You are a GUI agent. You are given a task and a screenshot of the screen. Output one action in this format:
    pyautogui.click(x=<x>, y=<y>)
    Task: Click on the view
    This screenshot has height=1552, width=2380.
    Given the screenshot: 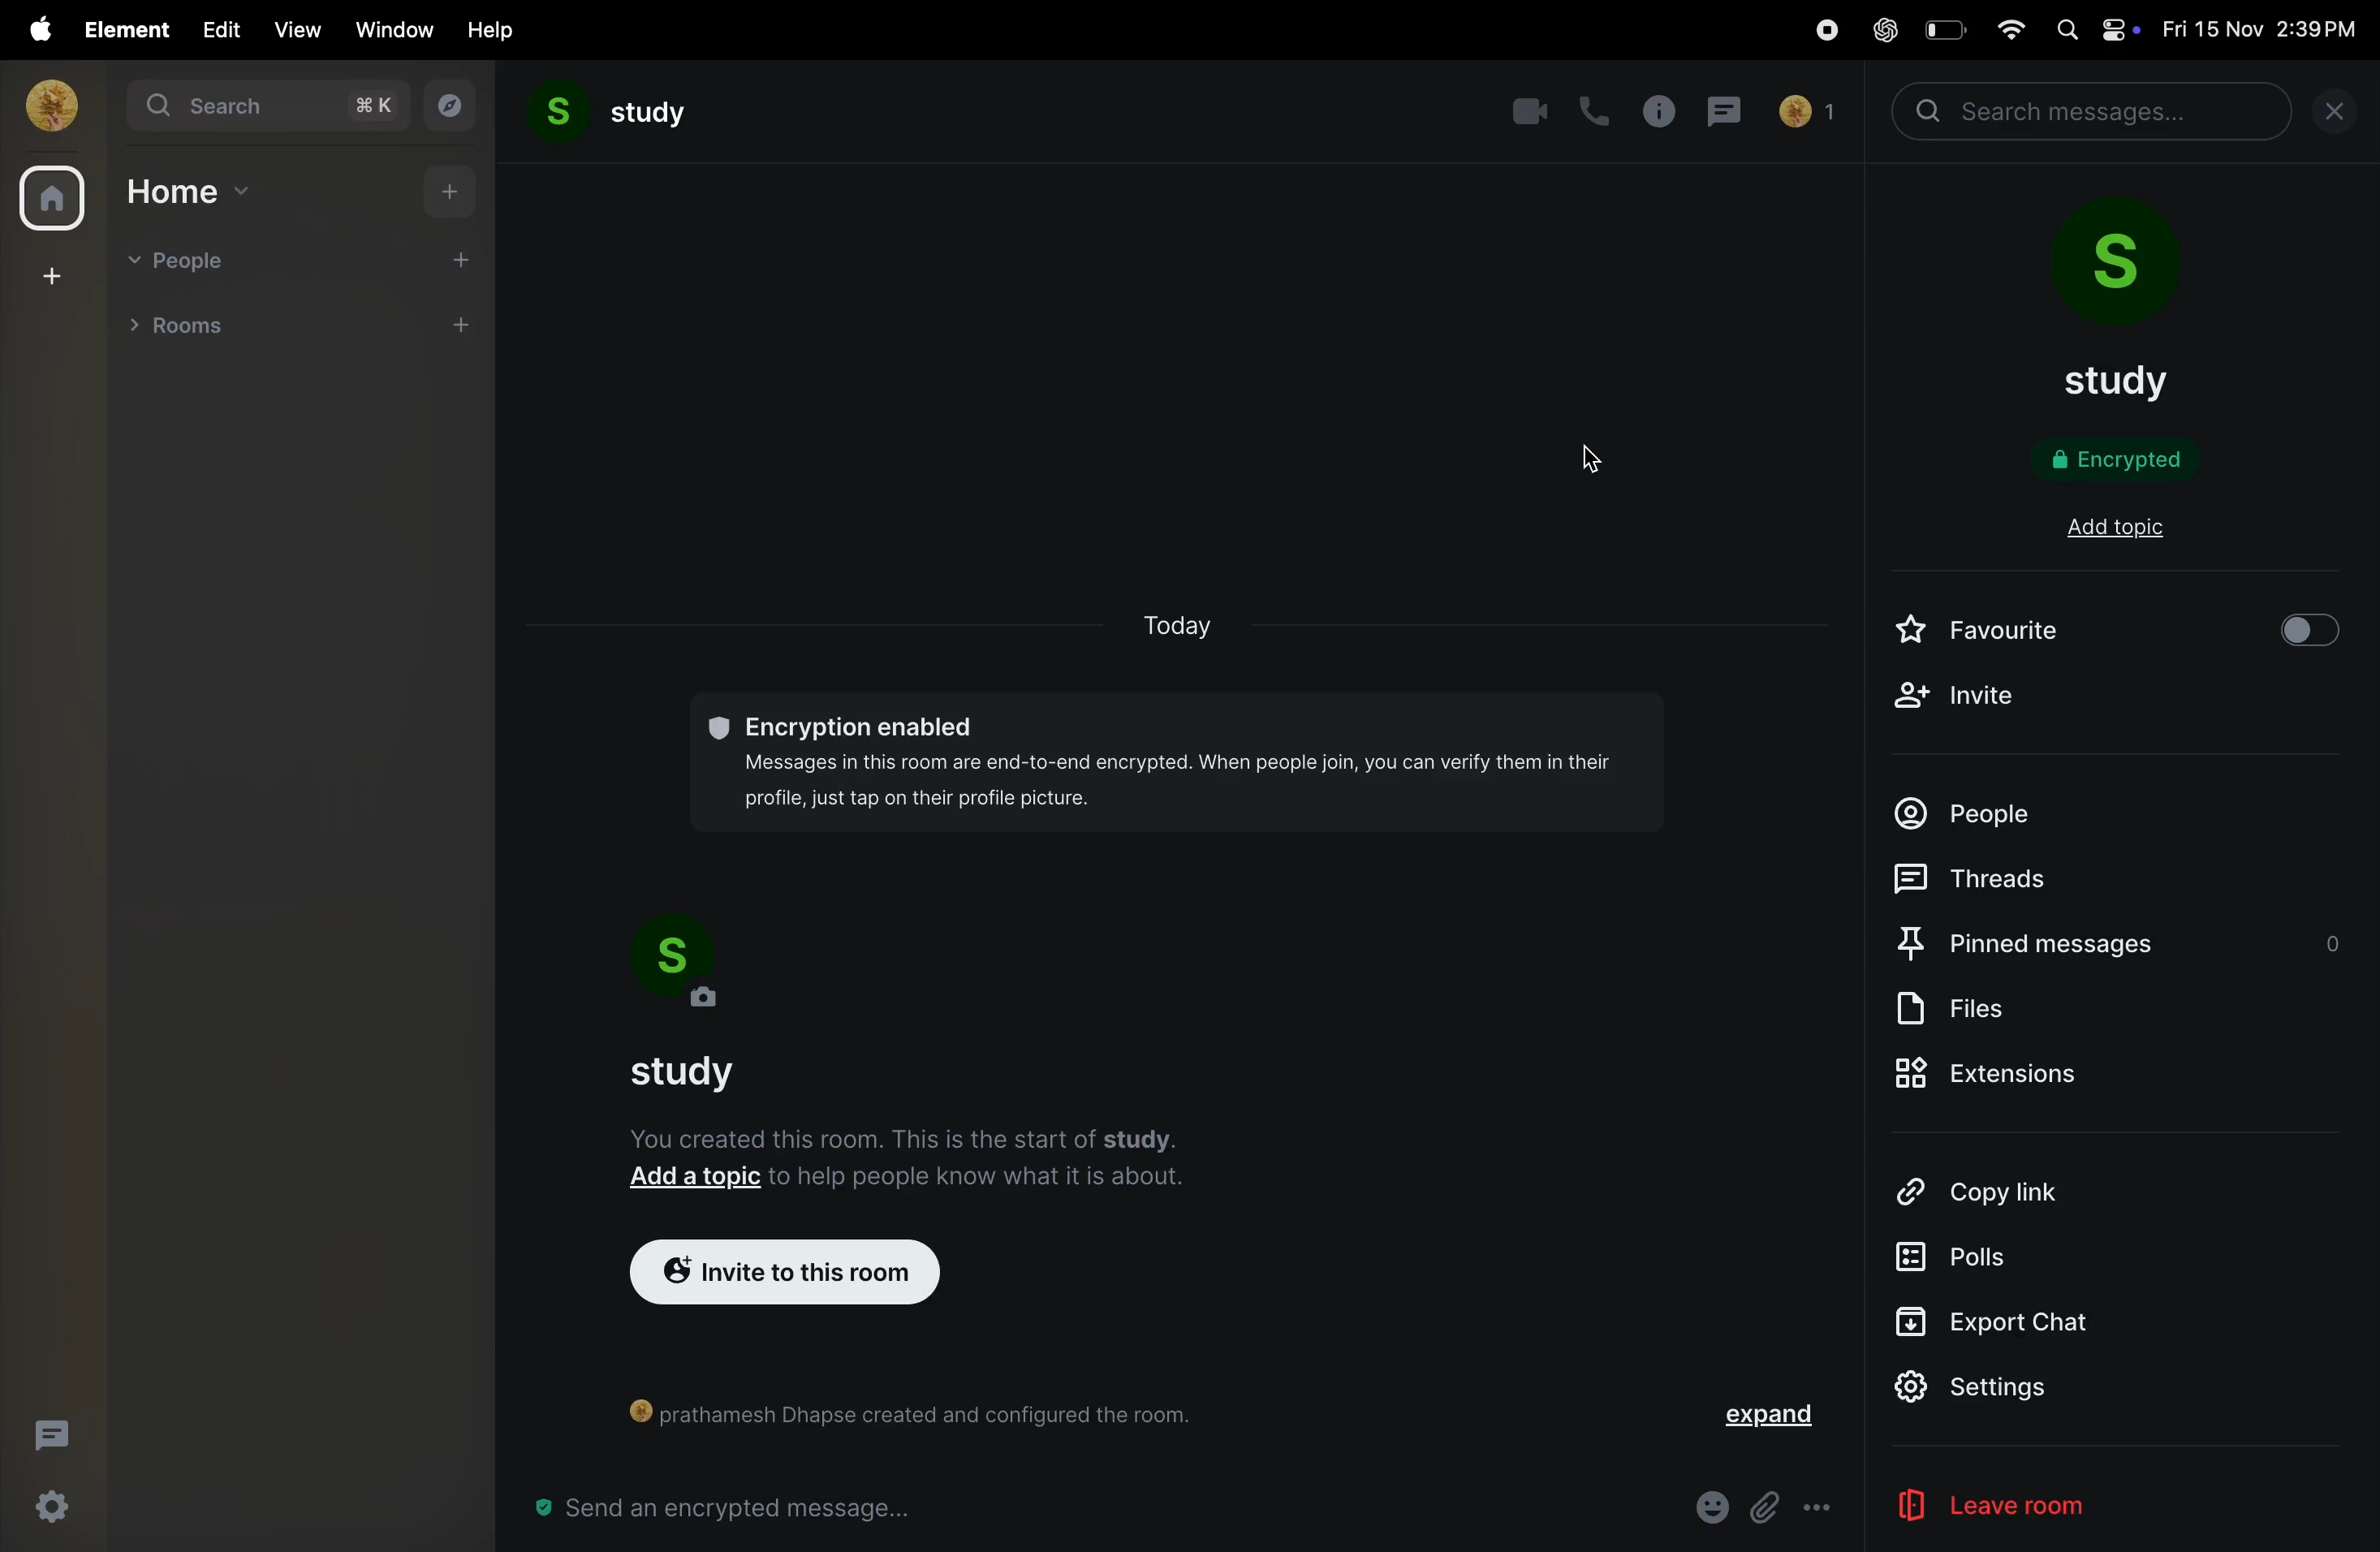 What is the action you would take?
    pyautogui.click(x=295, y=30)
    